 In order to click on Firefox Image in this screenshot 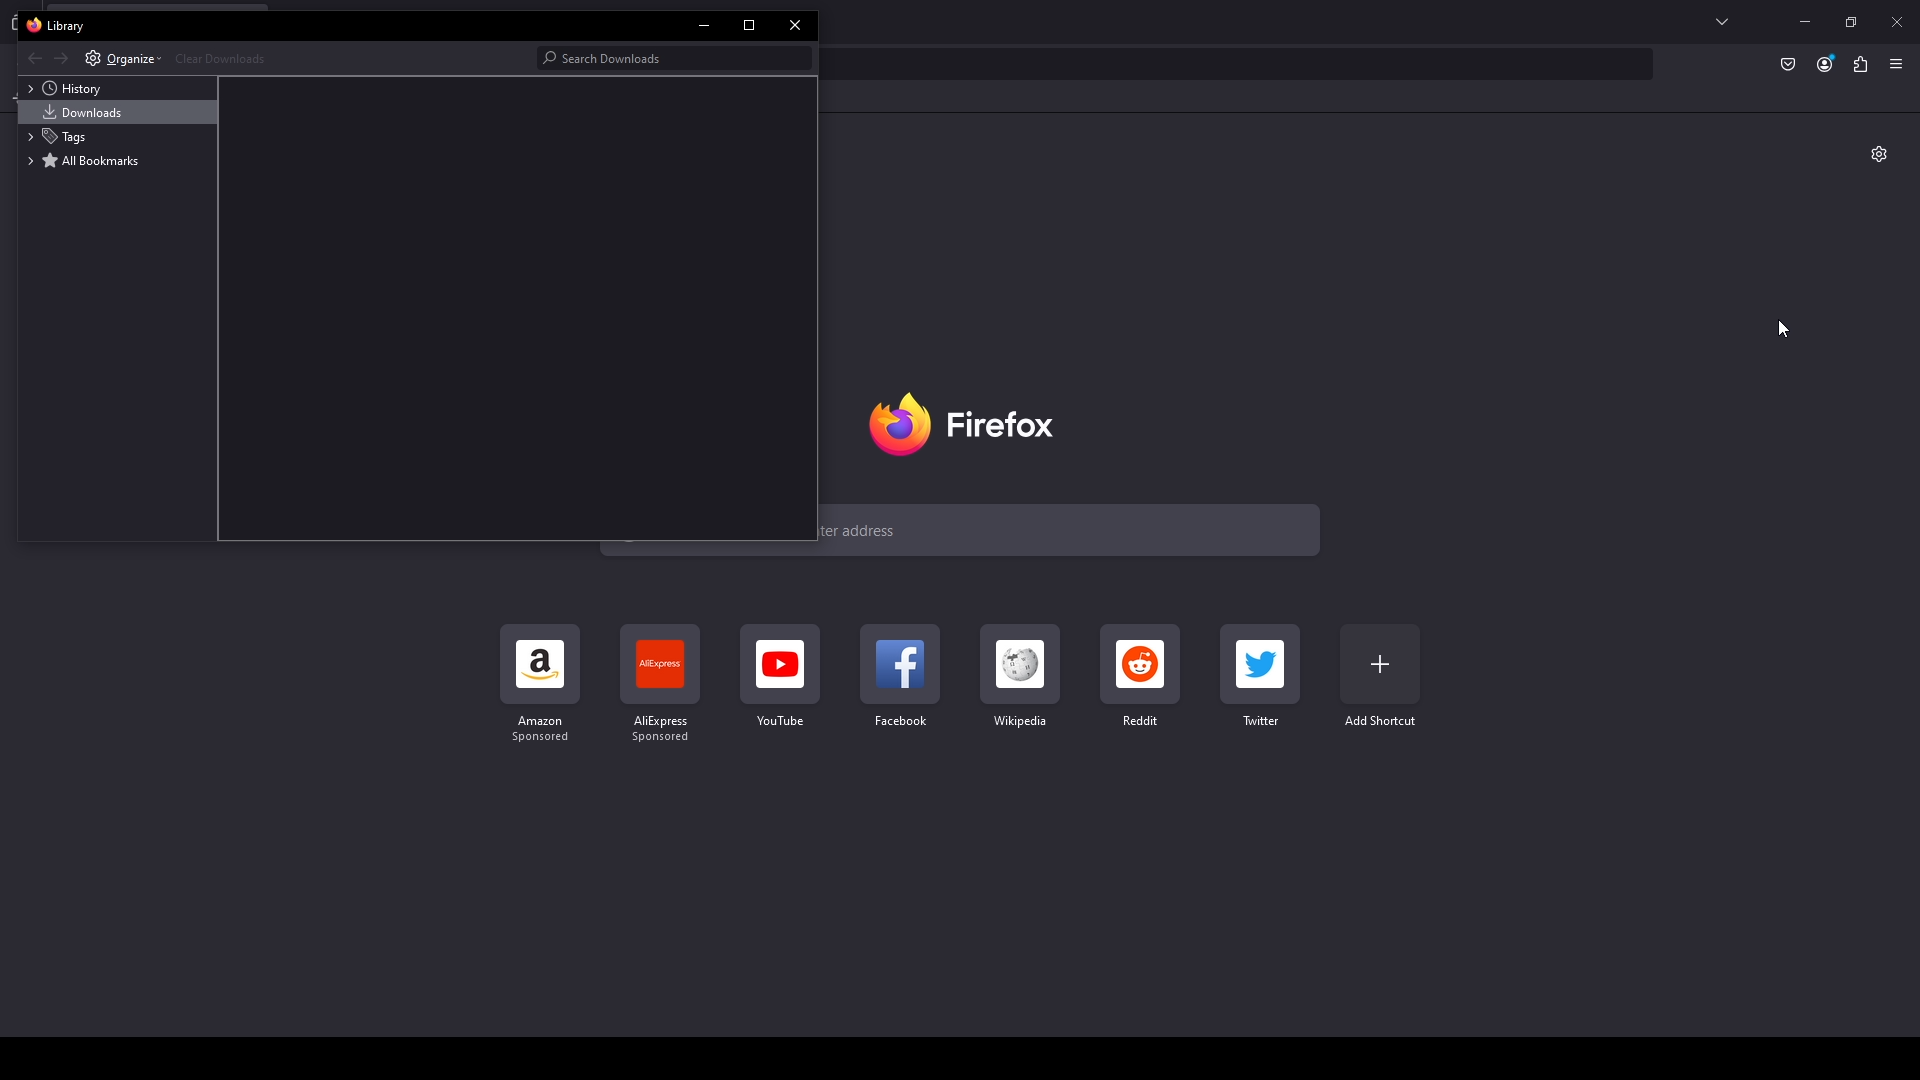, I will do `click(970, 424)`.